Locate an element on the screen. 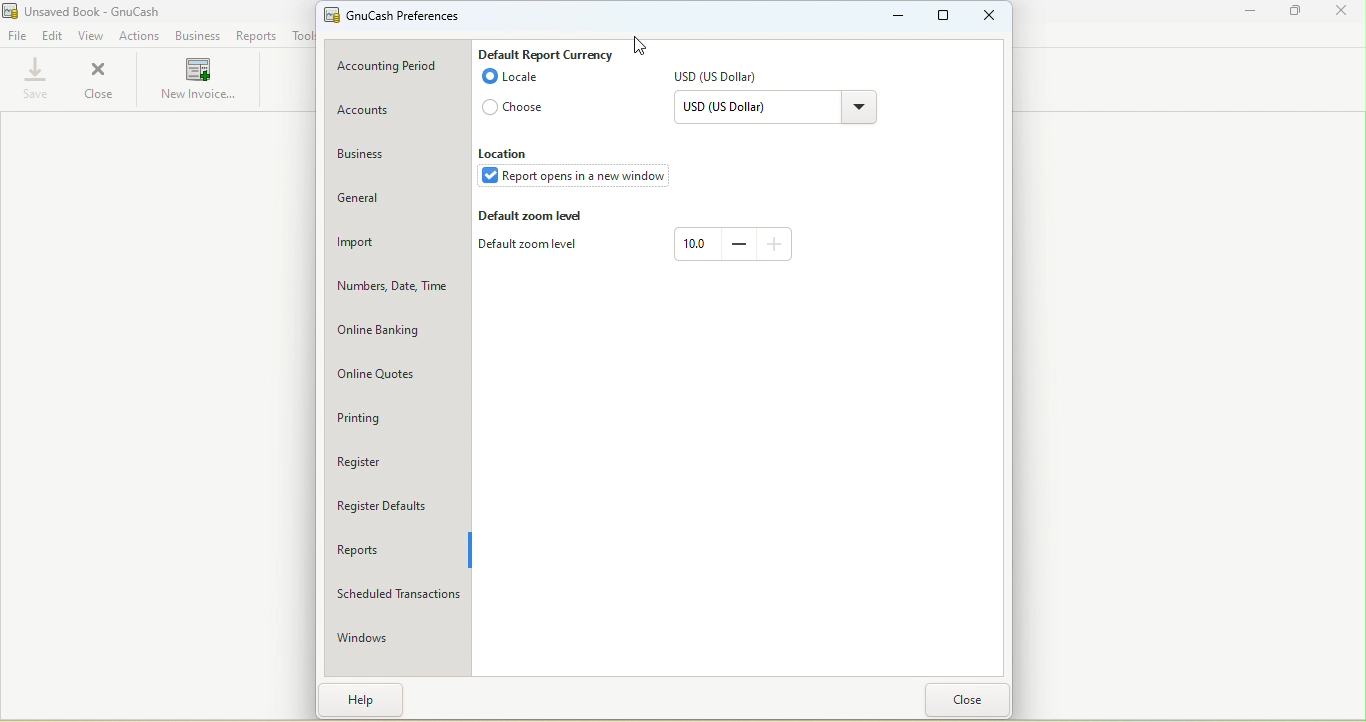  Close is located at coordinates (1340, 14).